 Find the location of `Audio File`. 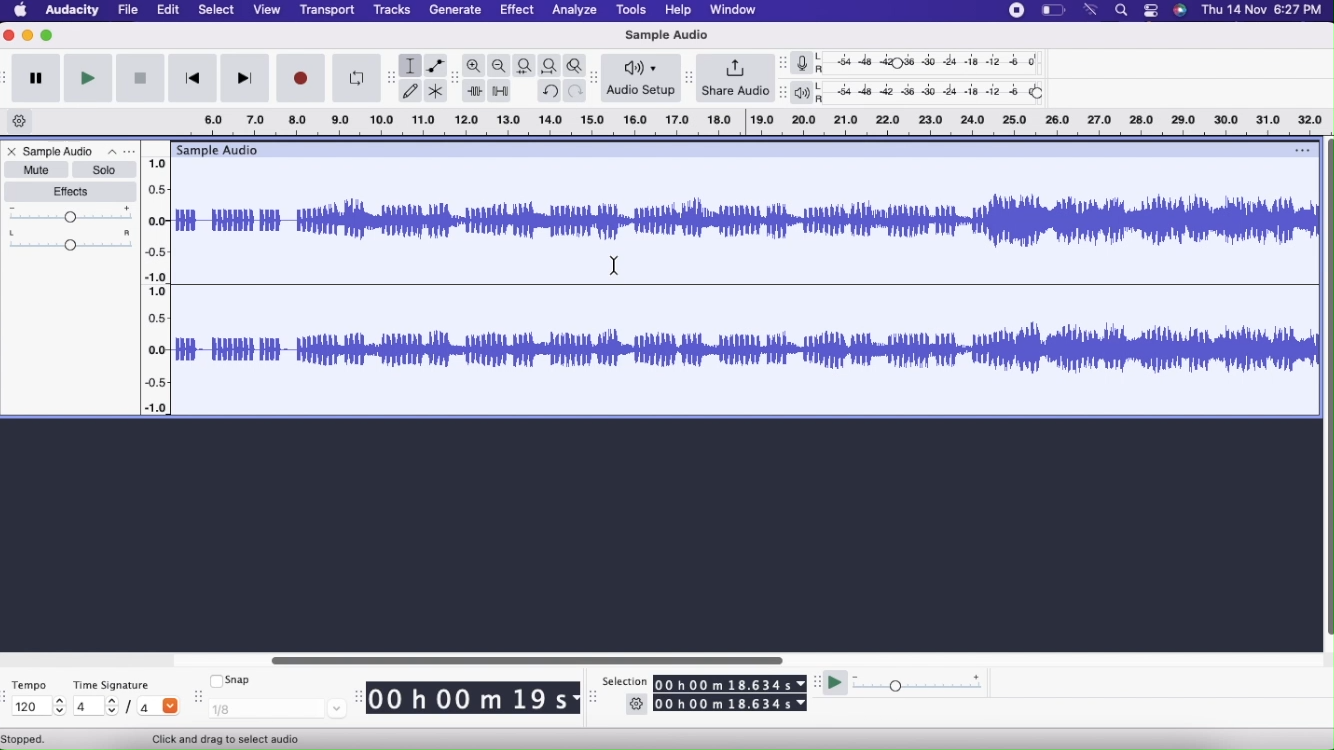

Audio File is located at coordinates (749, 280).